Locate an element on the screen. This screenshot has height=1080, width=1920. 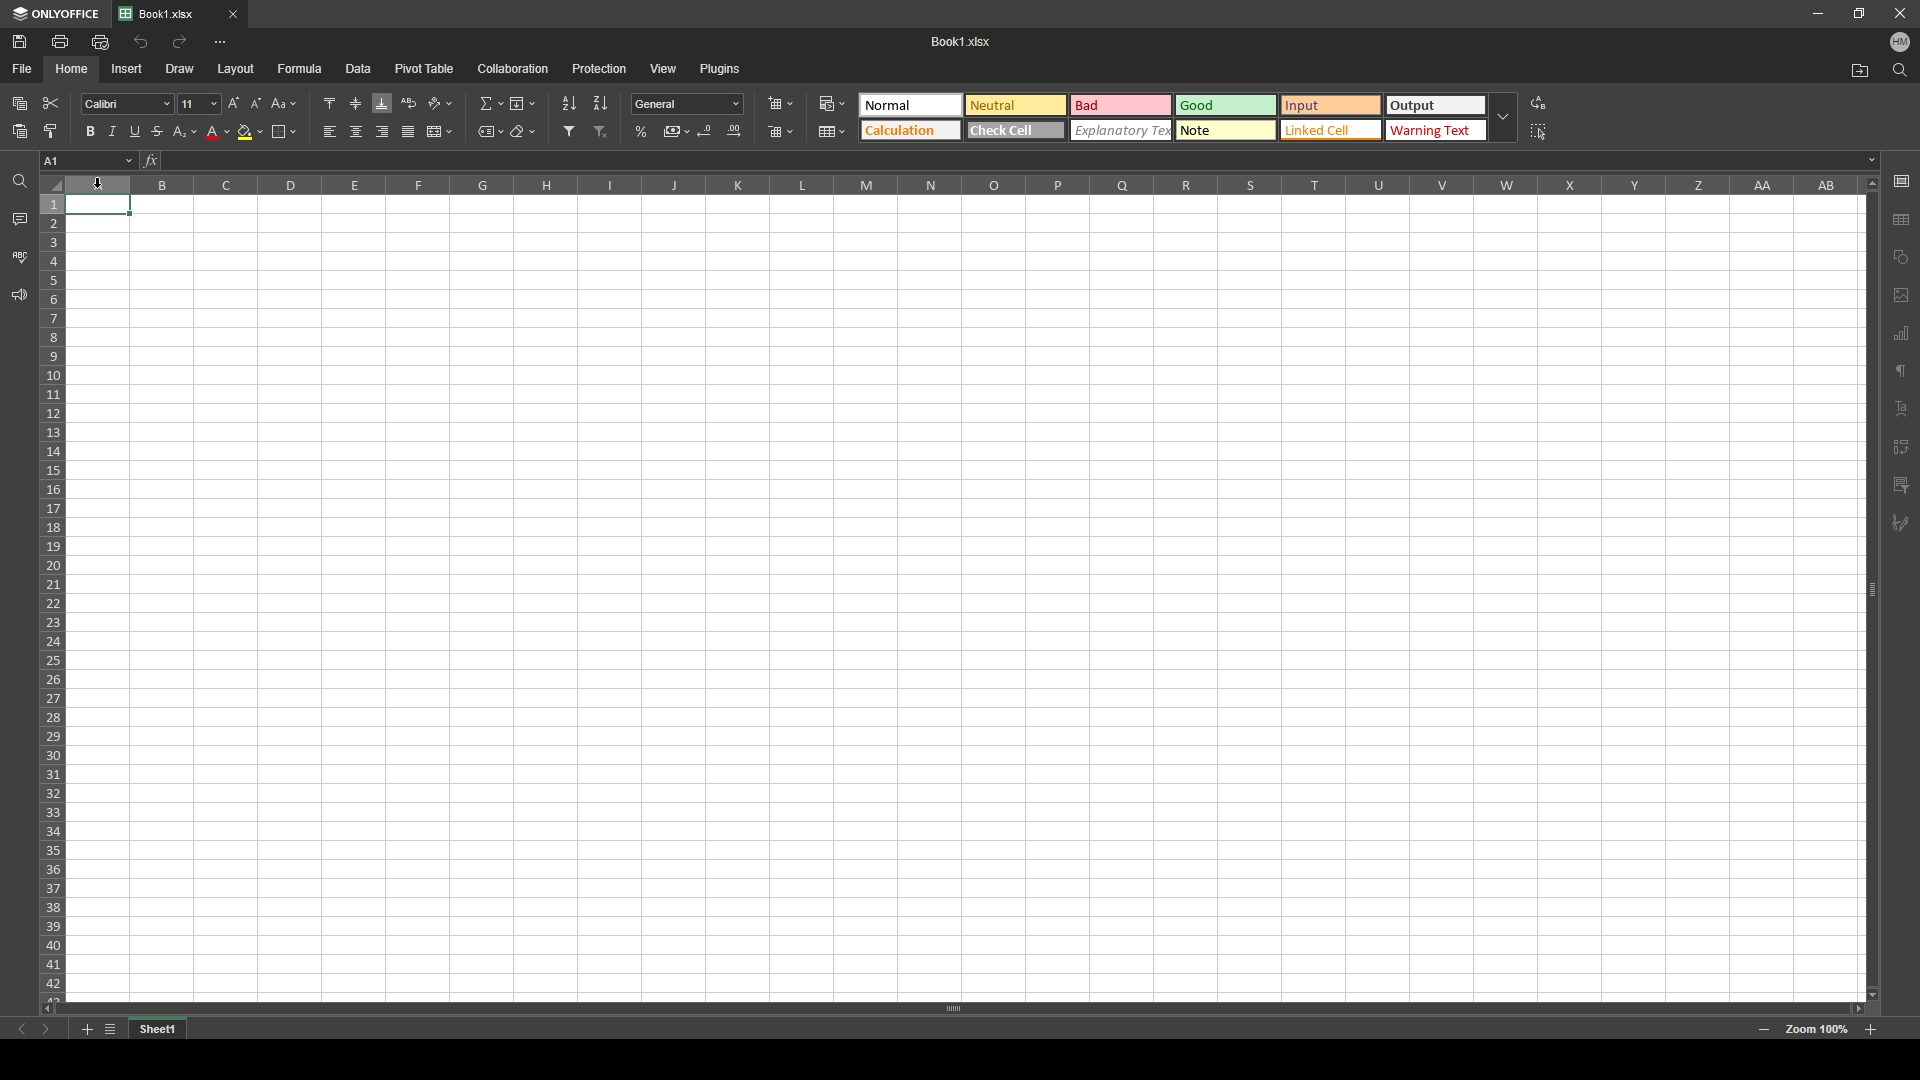
drop down is located at coordinates (1504, 119).